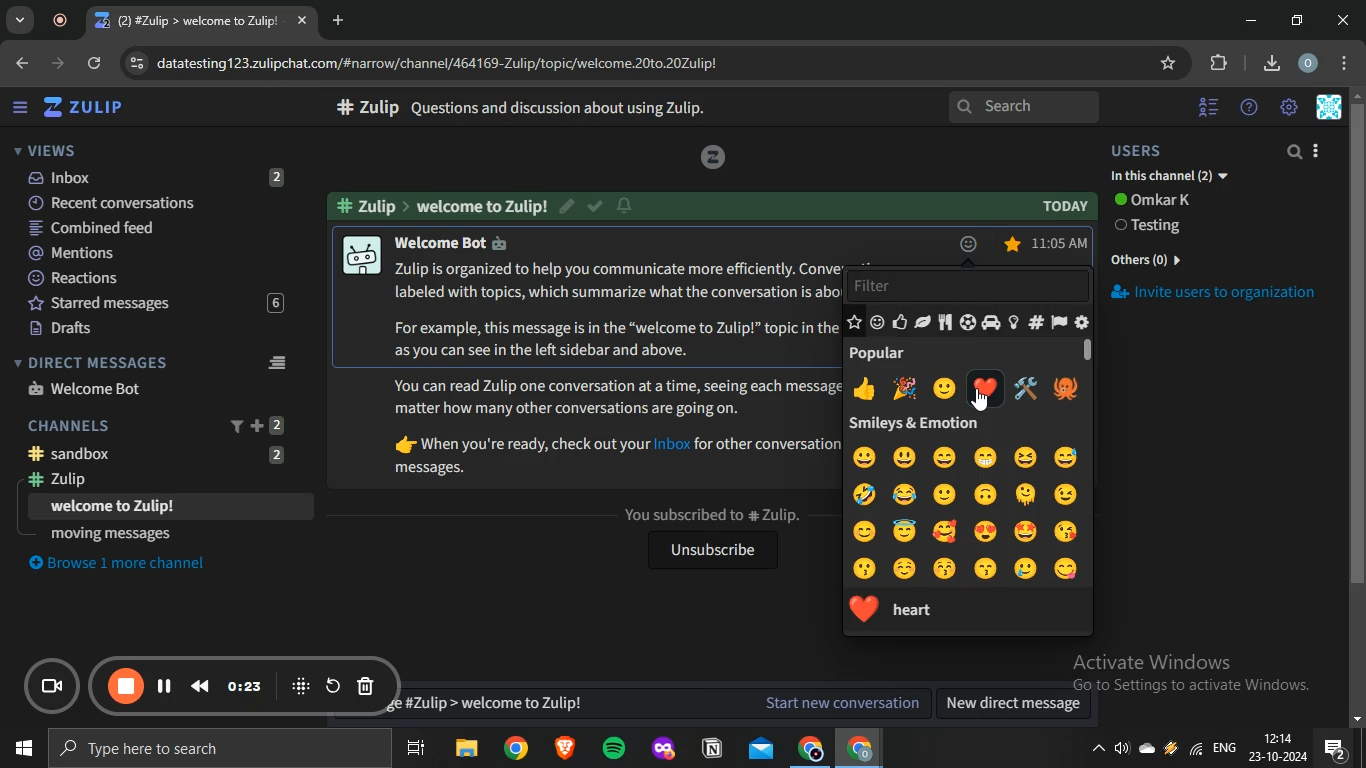  What do you see at coordinates (1170, 63) in the screenshot?
I see `bookmark this page` at bounding box center [1170, 63].